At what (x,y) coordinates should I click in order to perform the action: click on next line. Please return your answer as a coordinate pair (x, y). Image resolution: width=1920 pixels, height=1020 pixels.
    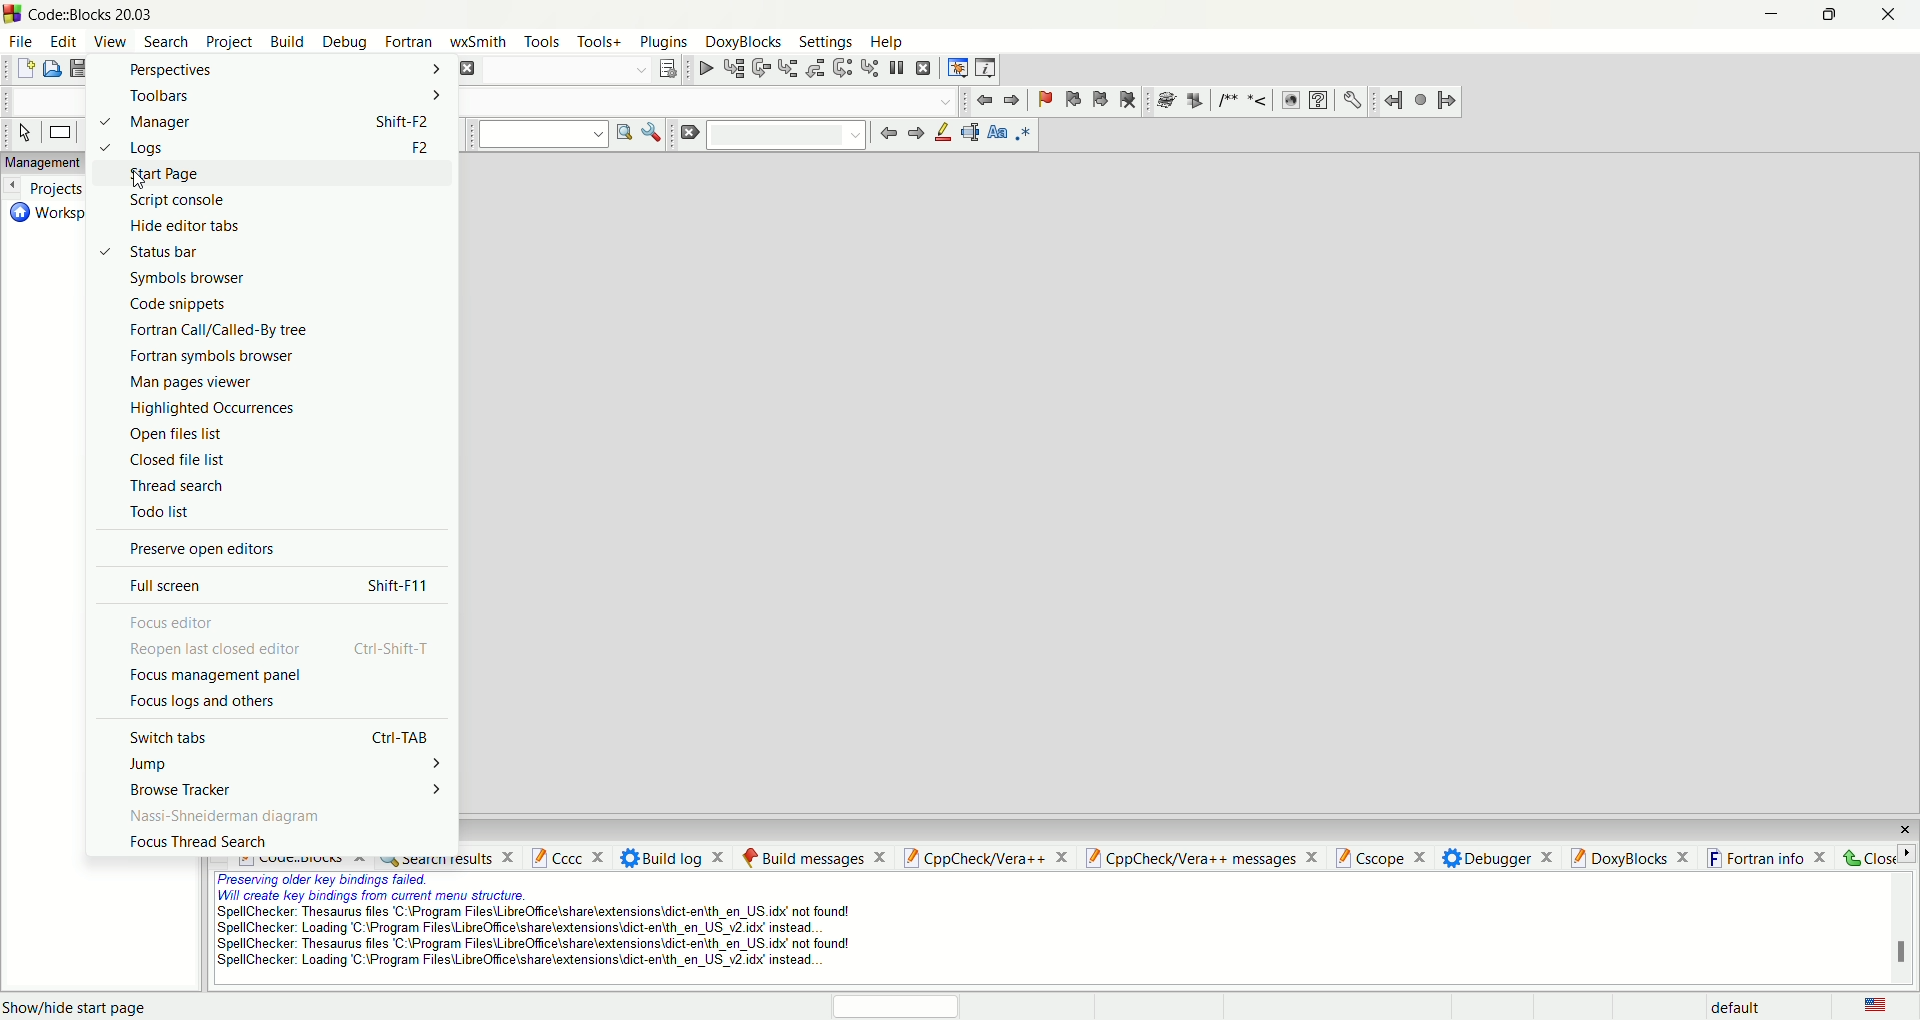
    Looking at the image, I should click on (760, 69).